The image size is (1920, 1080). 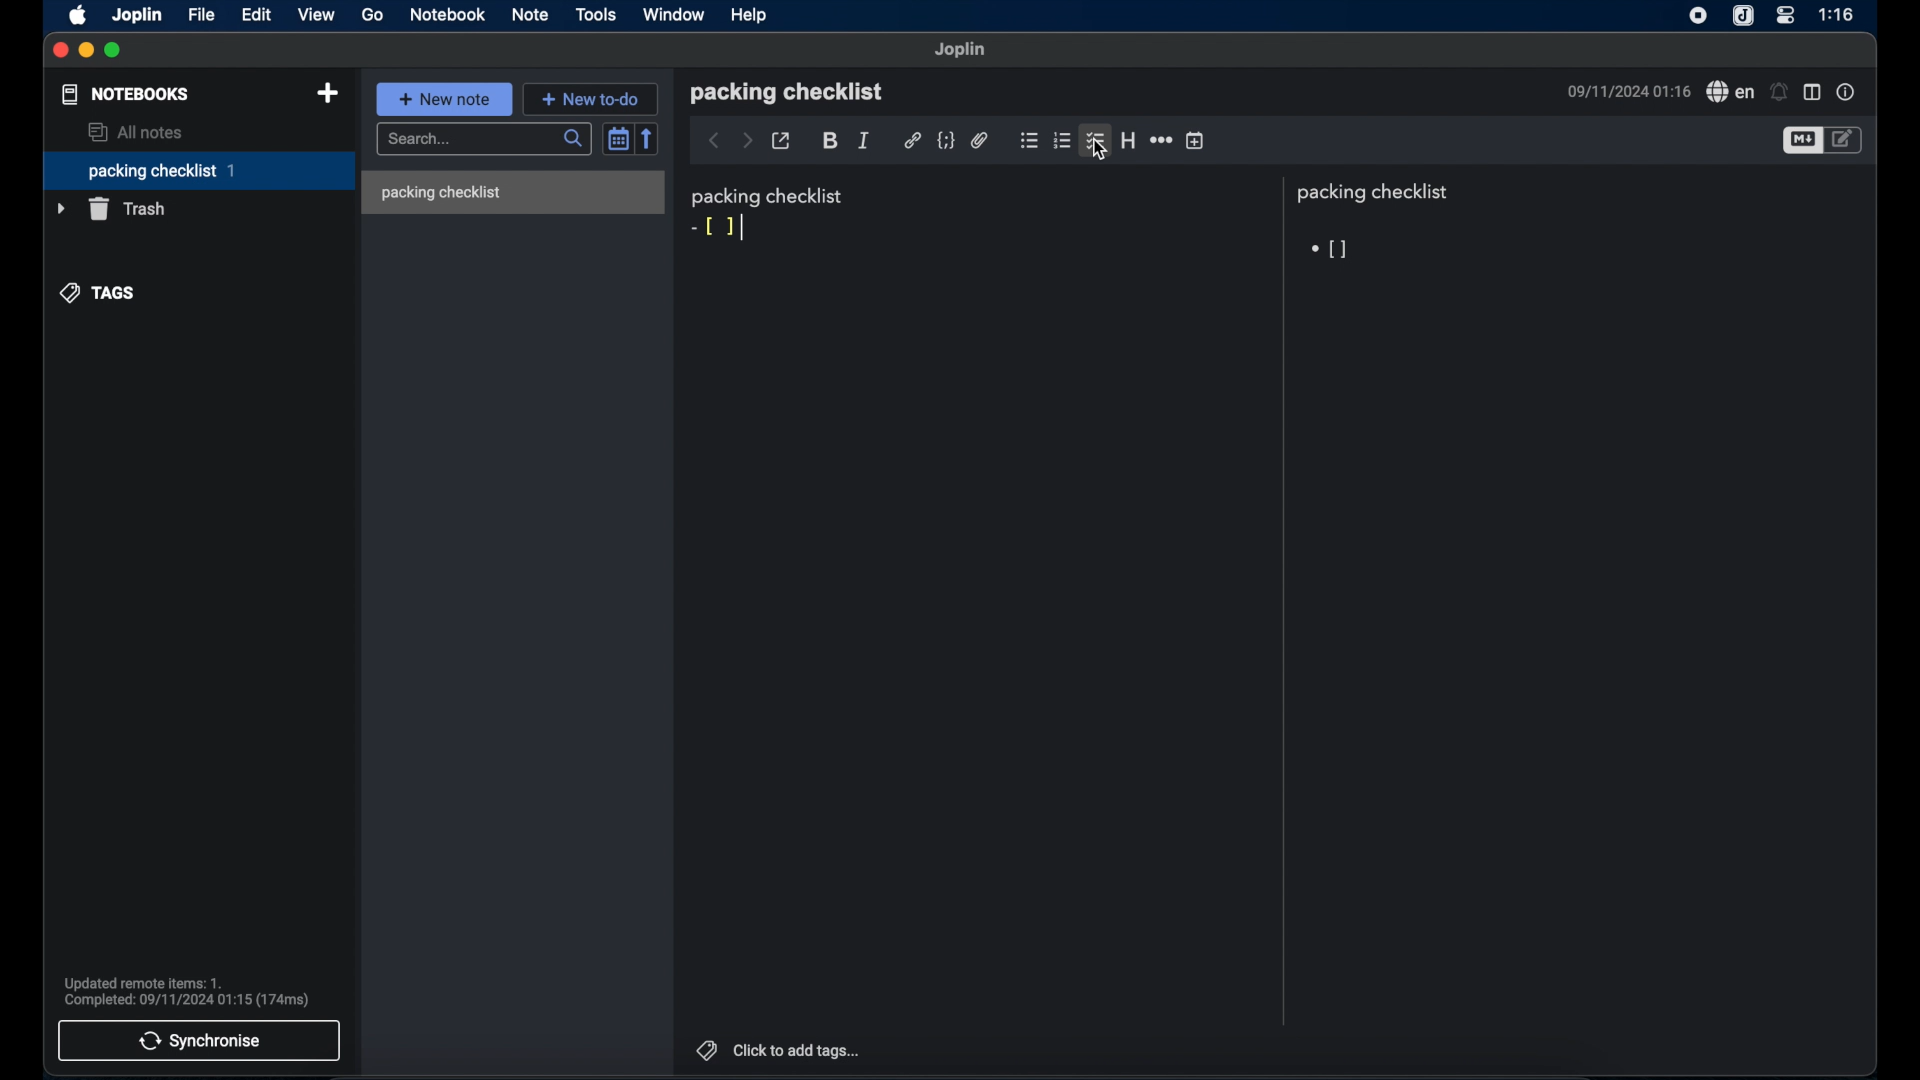 I want to click on code, so click(x=945, y=140).